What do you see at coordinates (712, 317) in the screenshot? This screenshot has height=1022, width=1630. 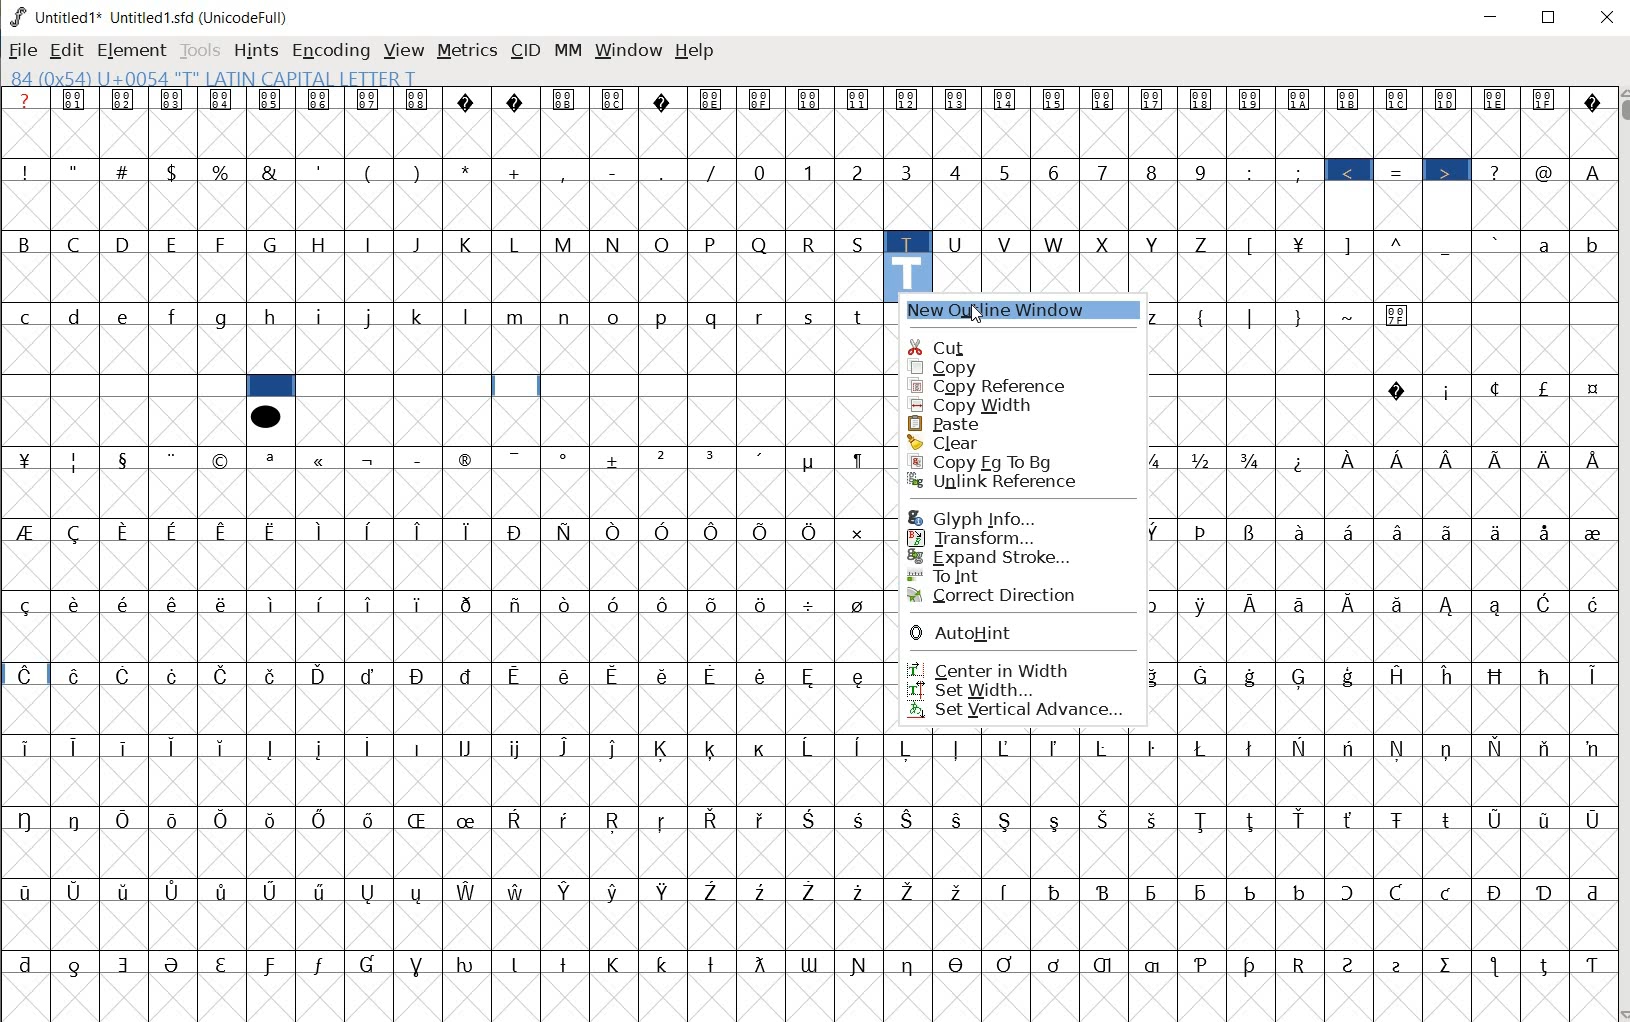 I see `q` at bounding box center [712, 317].